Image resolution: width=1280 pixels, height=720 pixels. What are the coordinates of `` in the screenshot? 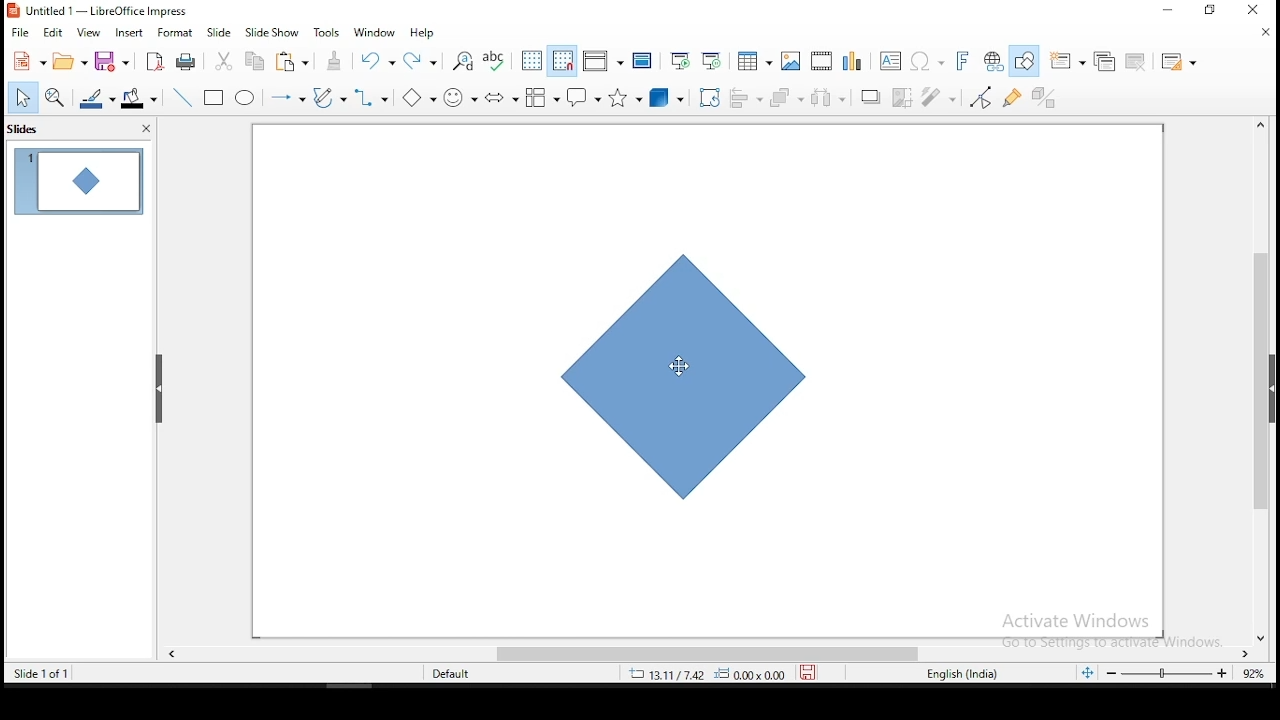 It's located at (963, 61).